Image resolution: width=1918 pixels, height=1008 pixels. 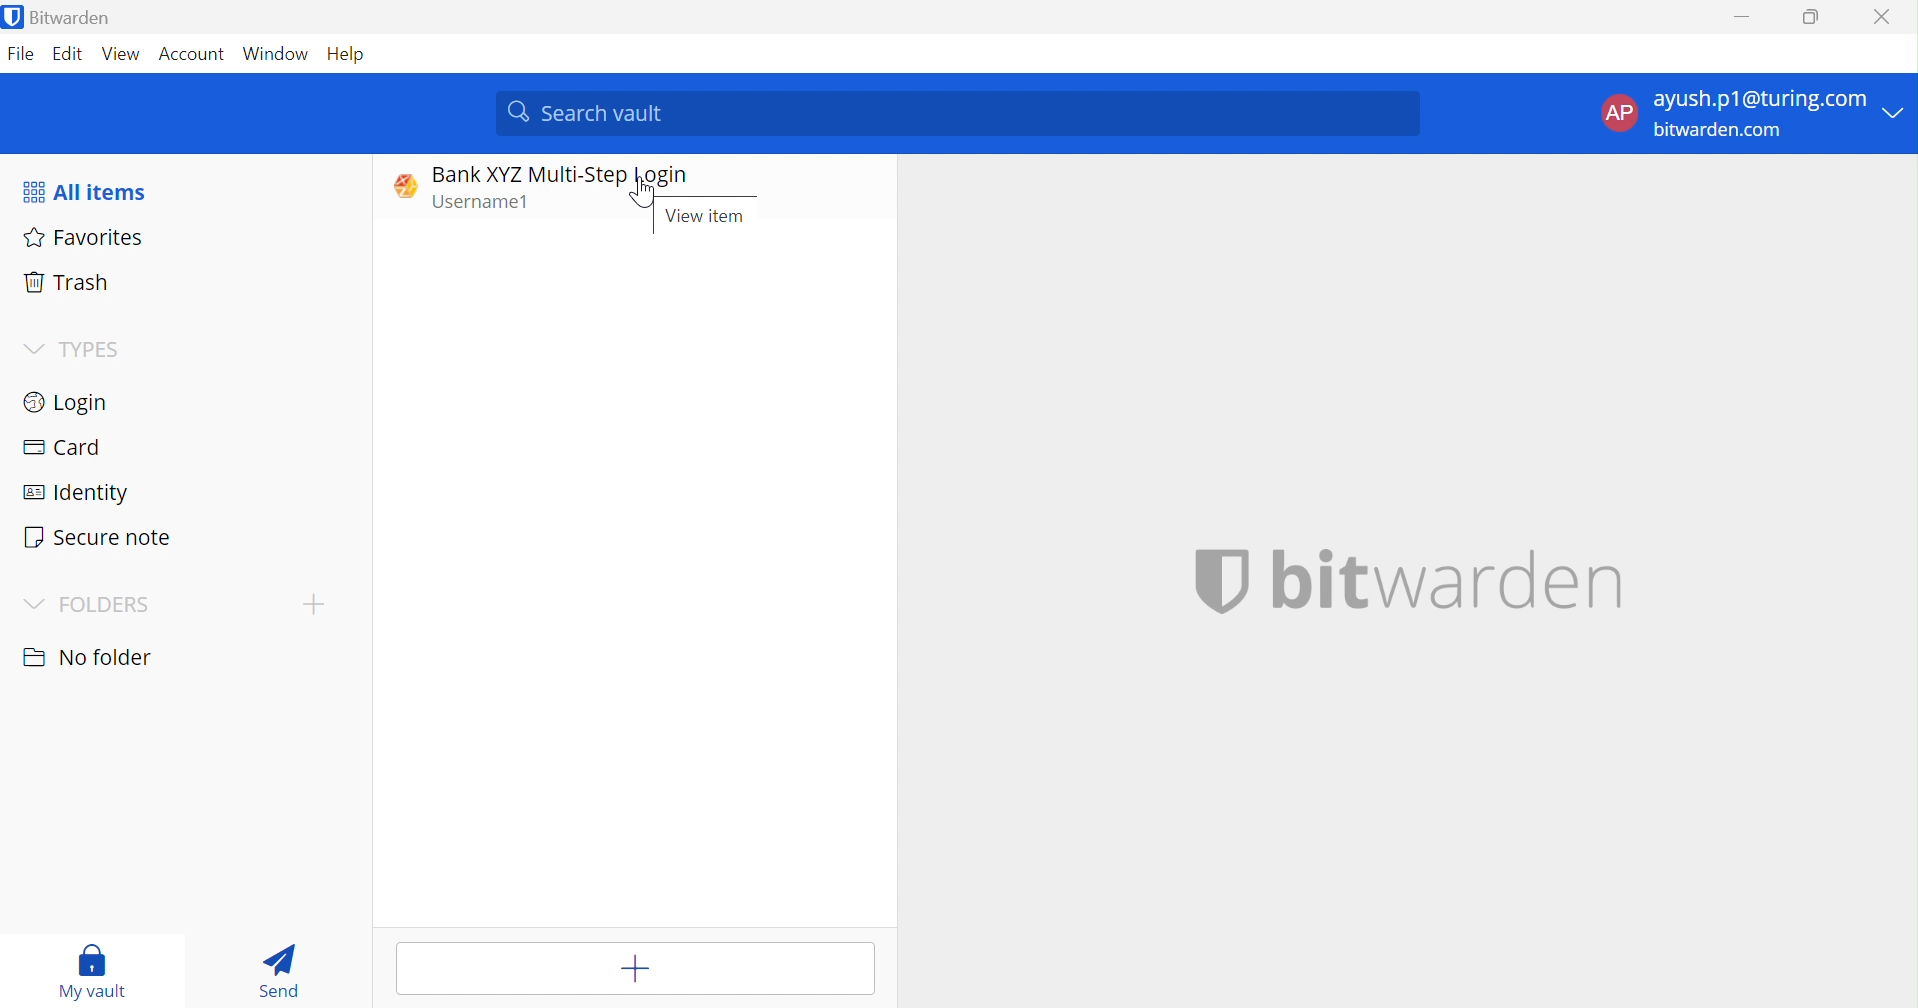 I want to click on Add item, so click(x=635, y=969).